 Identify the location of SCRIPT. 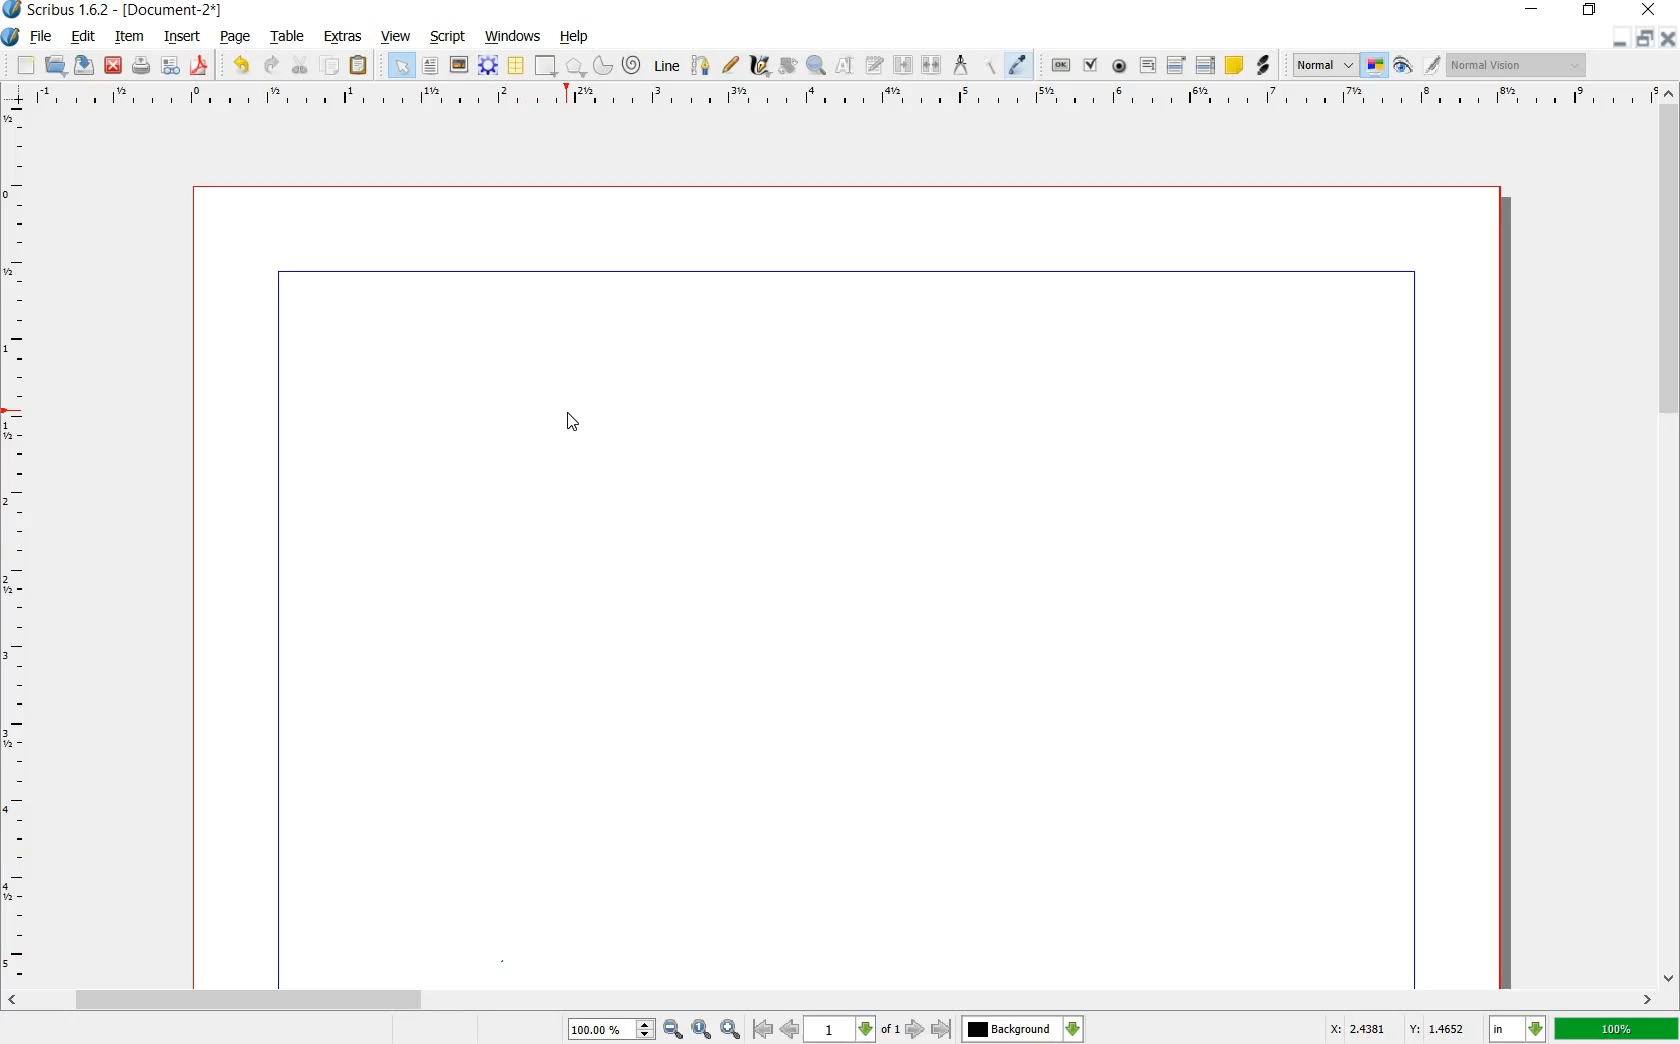
(445, 37).